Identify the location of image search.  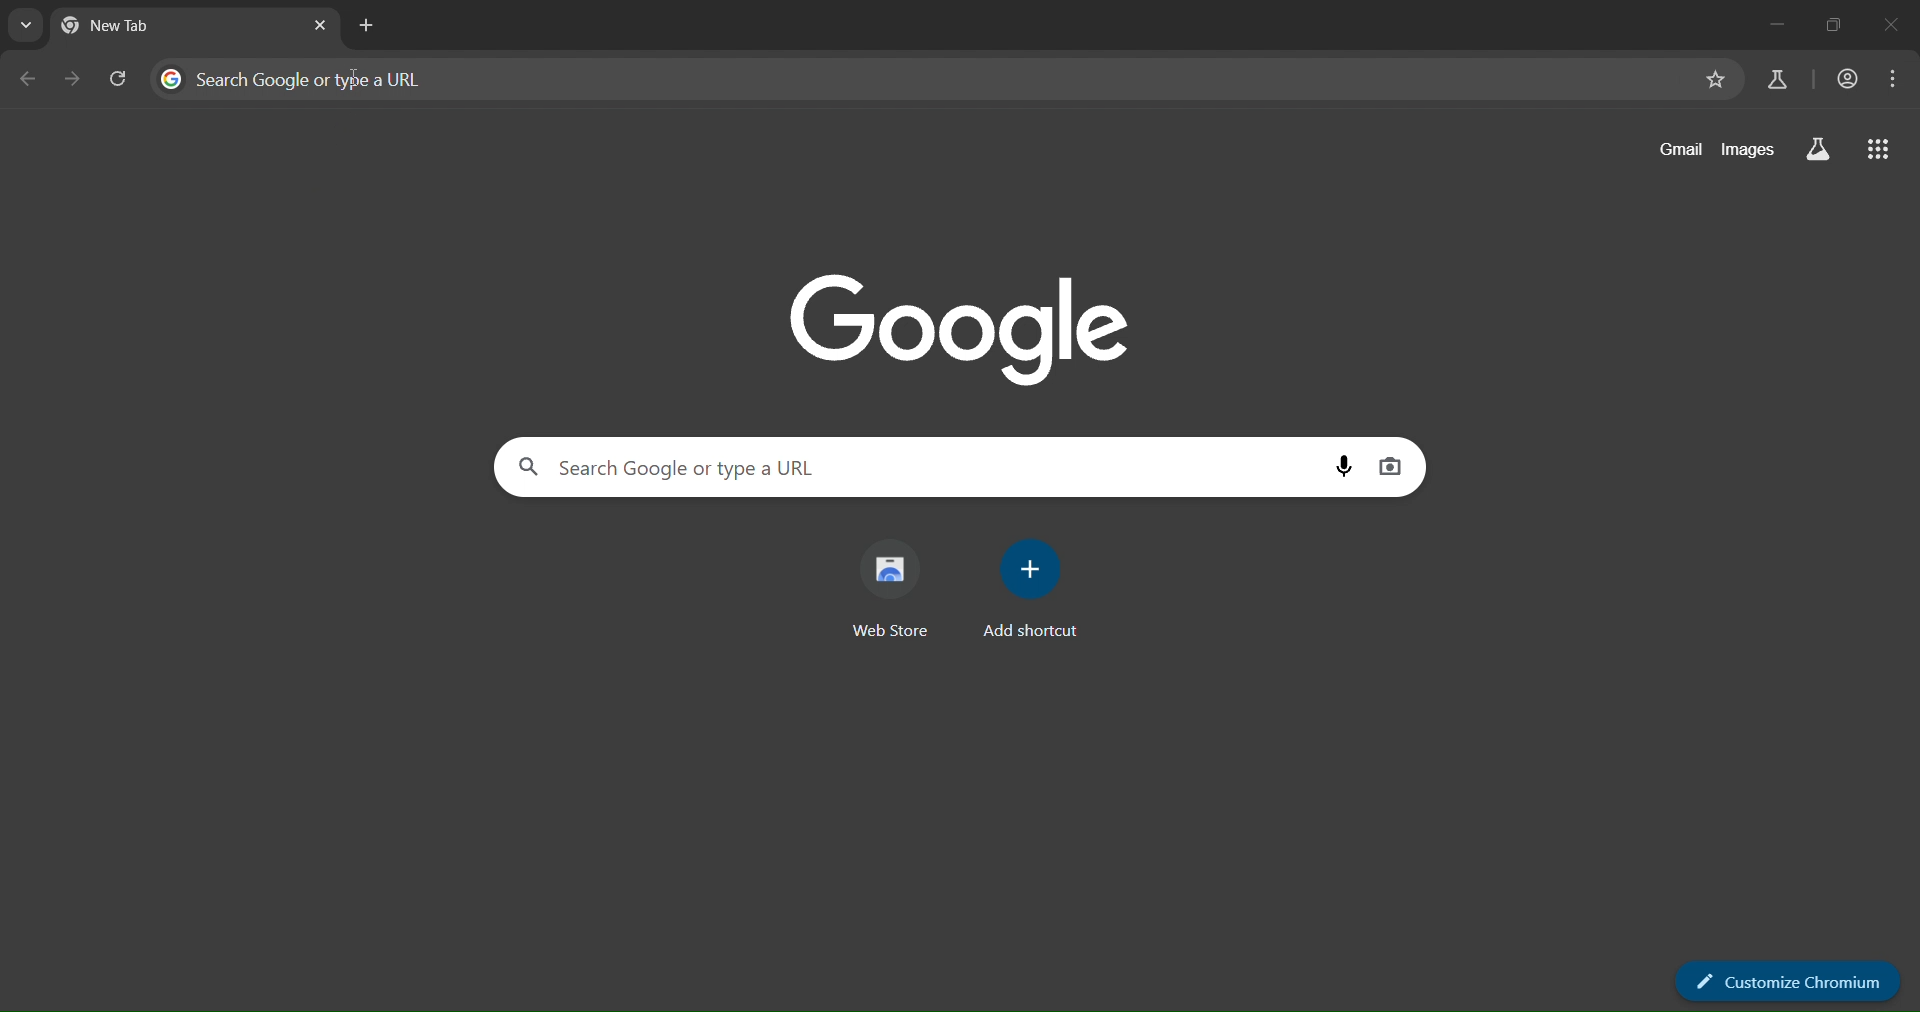
(1395, 466).